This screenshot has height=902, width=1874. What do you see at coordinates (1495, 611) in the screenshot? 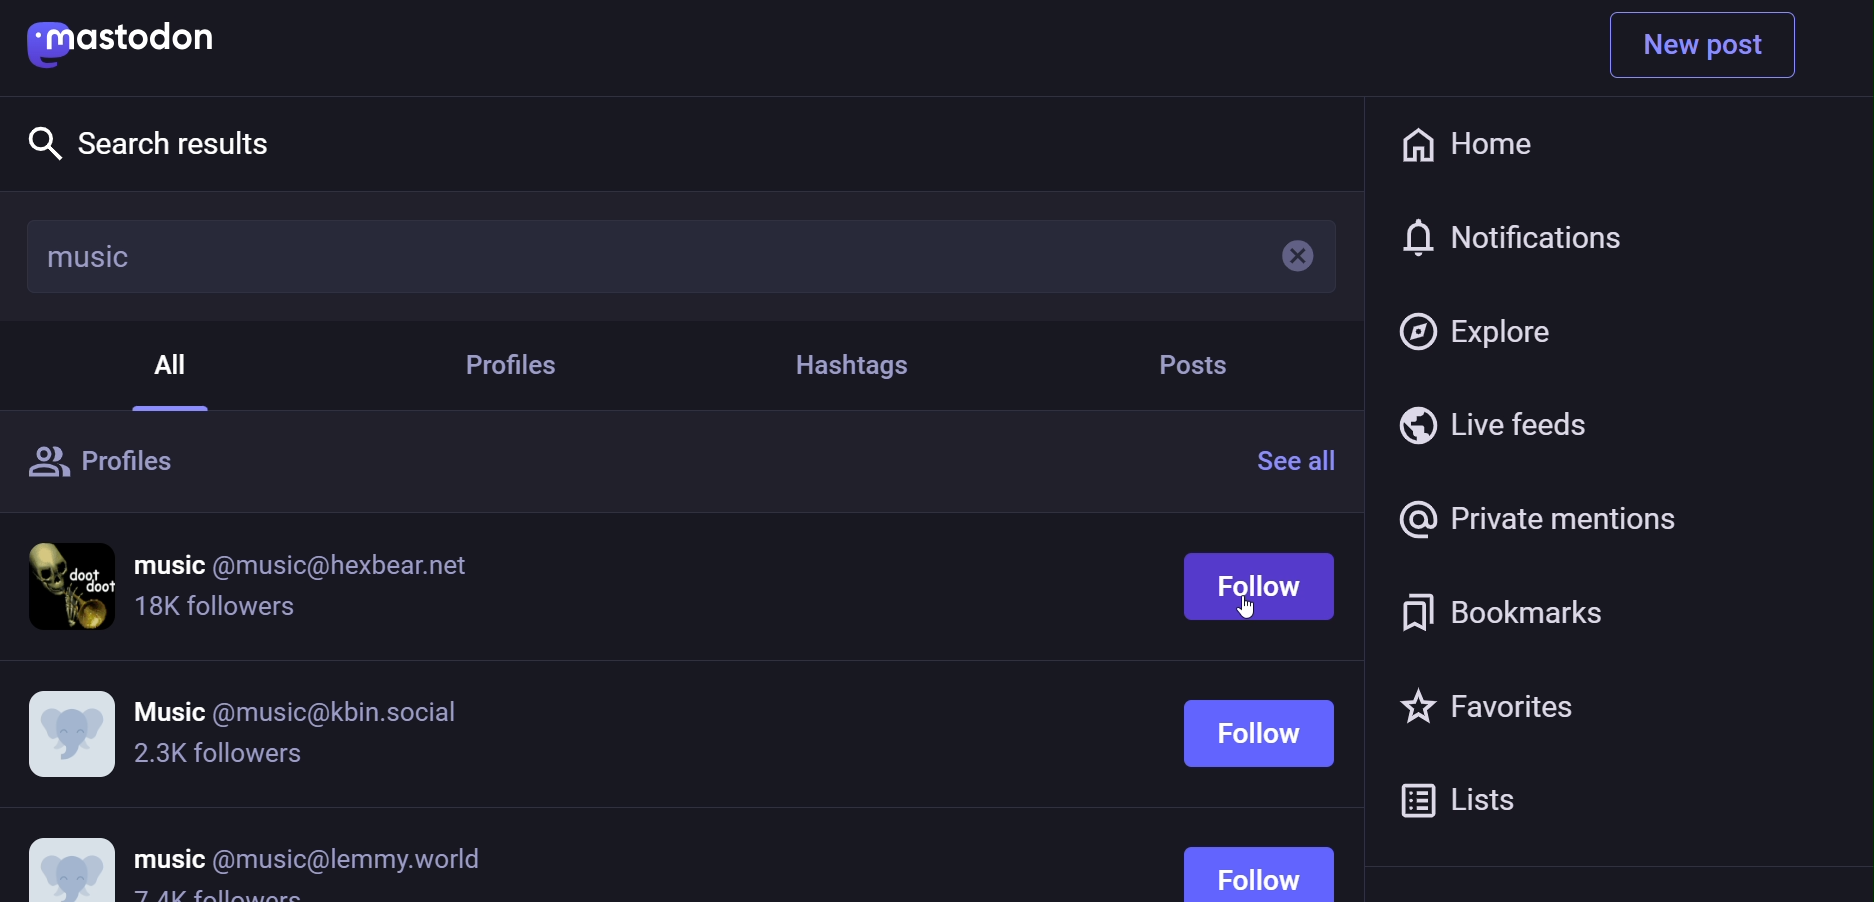
I see `bookmark` at bounding box center [1495, 611].